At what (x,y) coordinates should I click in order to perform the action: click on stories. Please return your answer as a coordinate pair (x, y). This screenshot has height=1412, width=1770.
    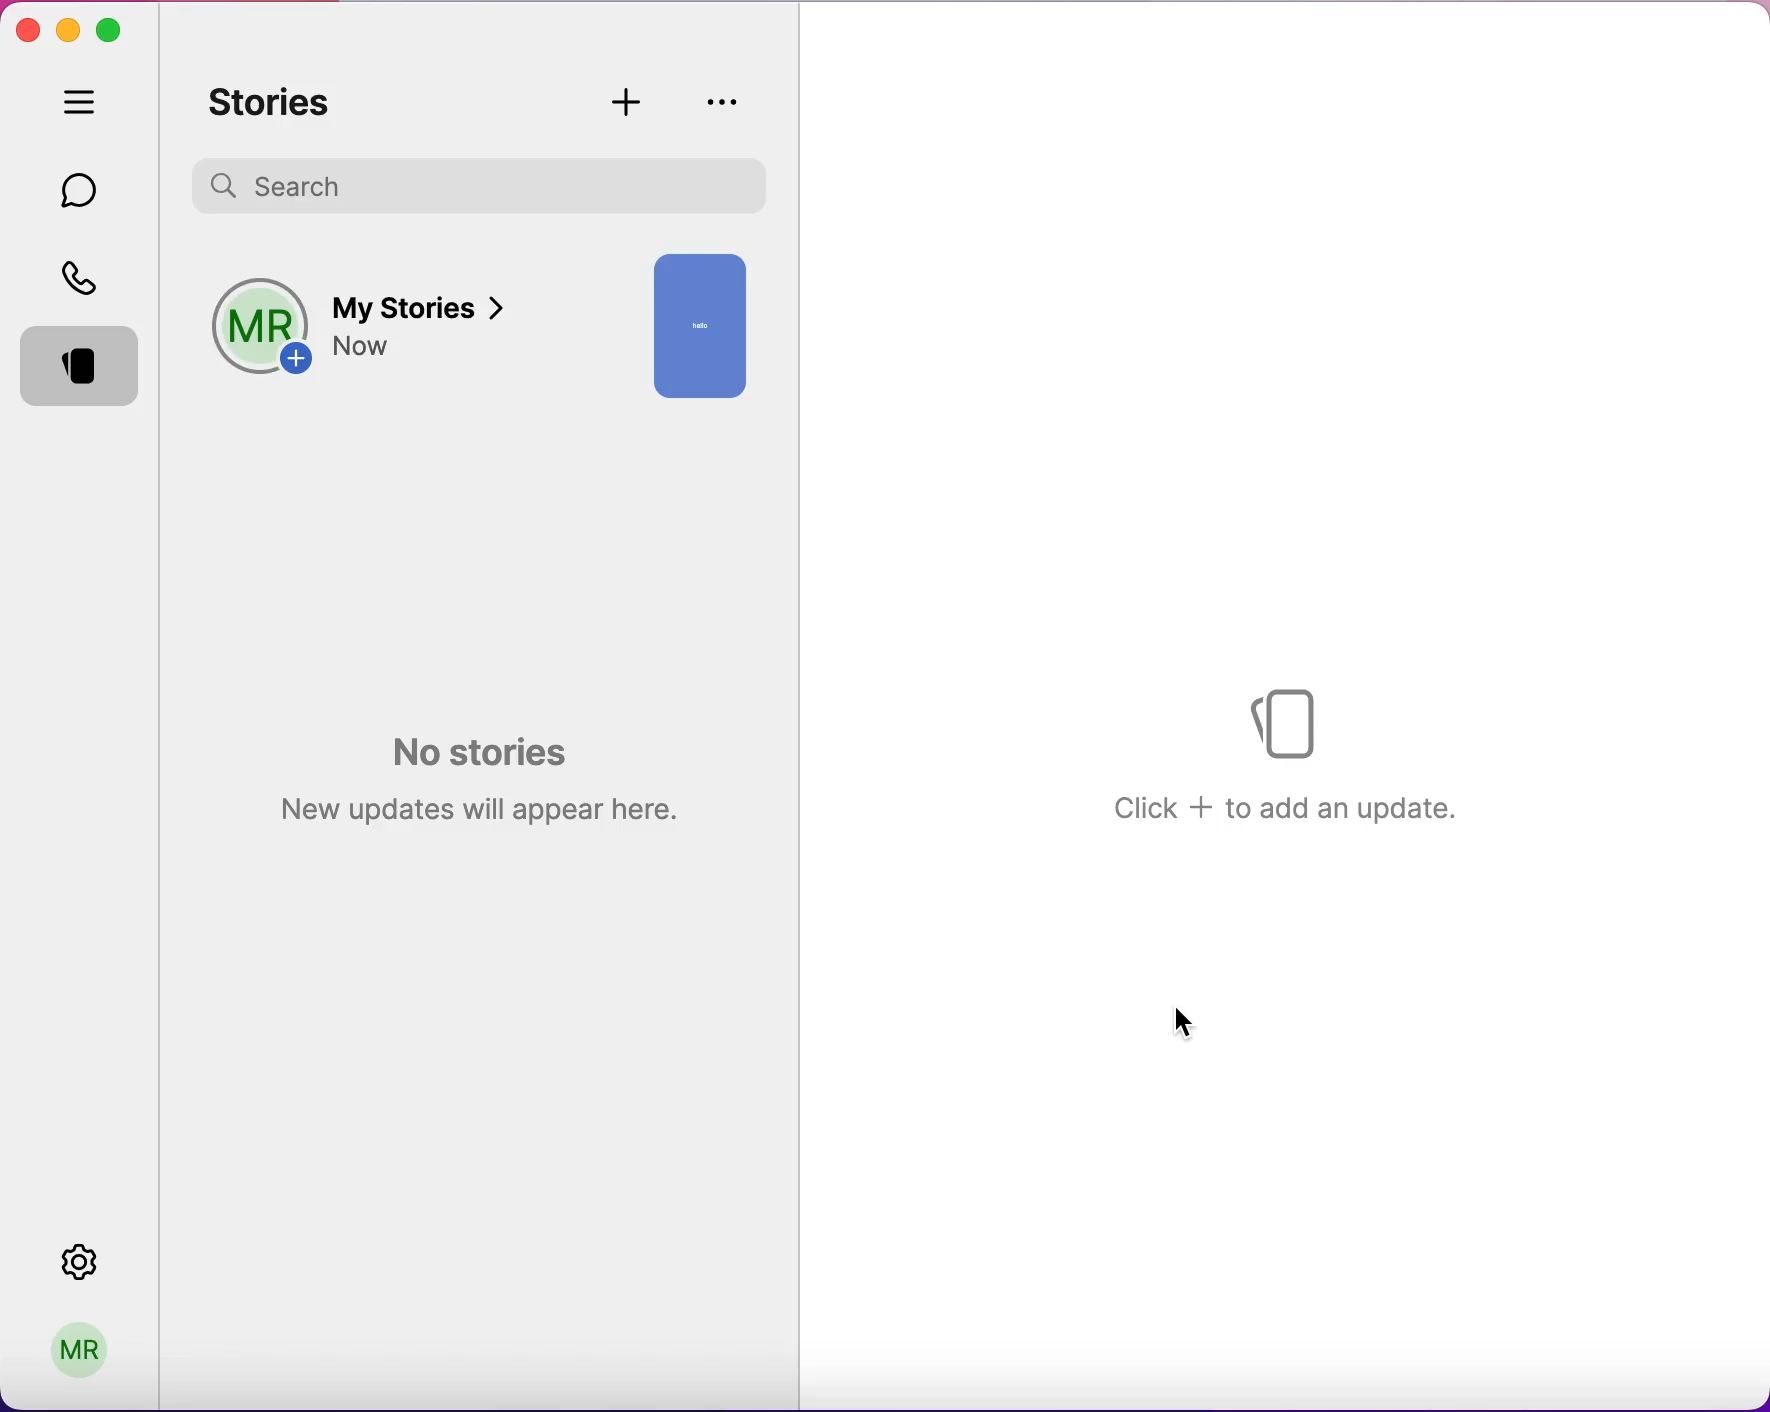
    Looking at the image, I should click on (281, 103).